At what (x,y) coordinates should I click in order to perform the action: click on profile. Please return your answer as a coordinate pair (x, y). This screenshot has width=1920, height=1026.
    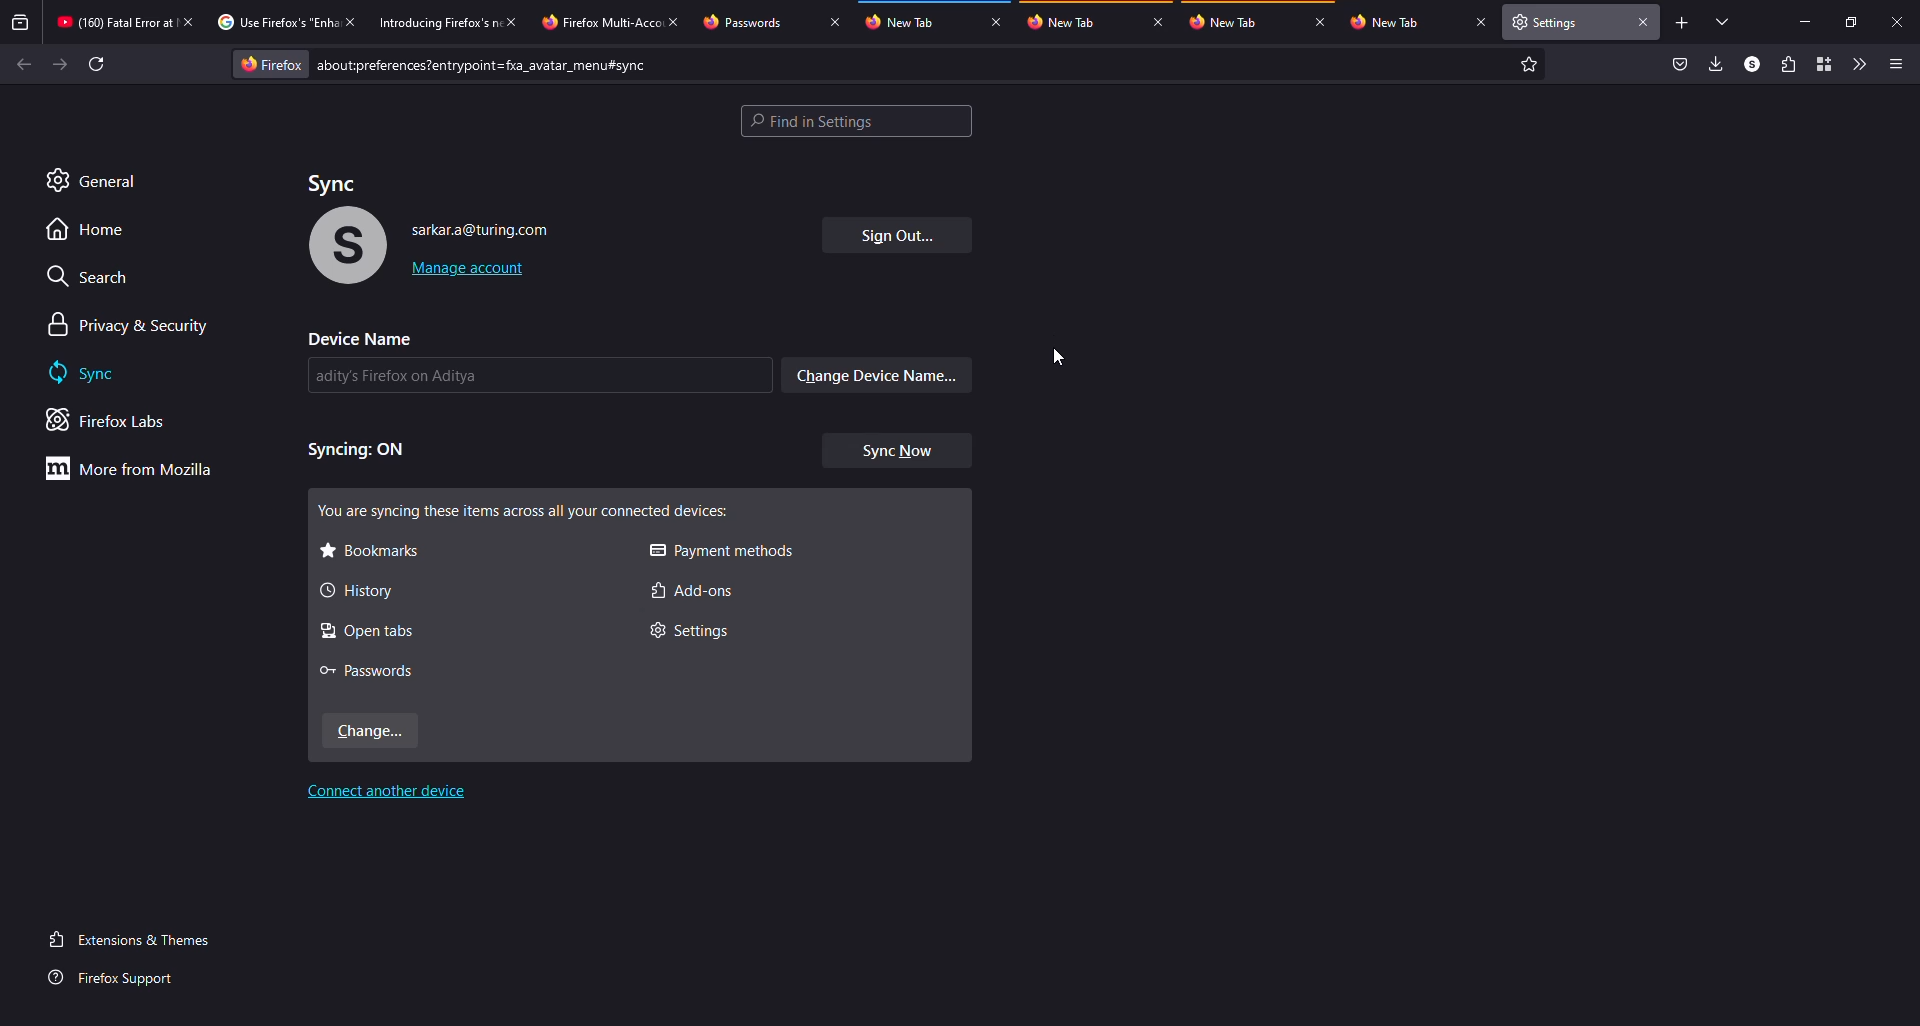
    Looking at the image, I should click on (1754, 63).